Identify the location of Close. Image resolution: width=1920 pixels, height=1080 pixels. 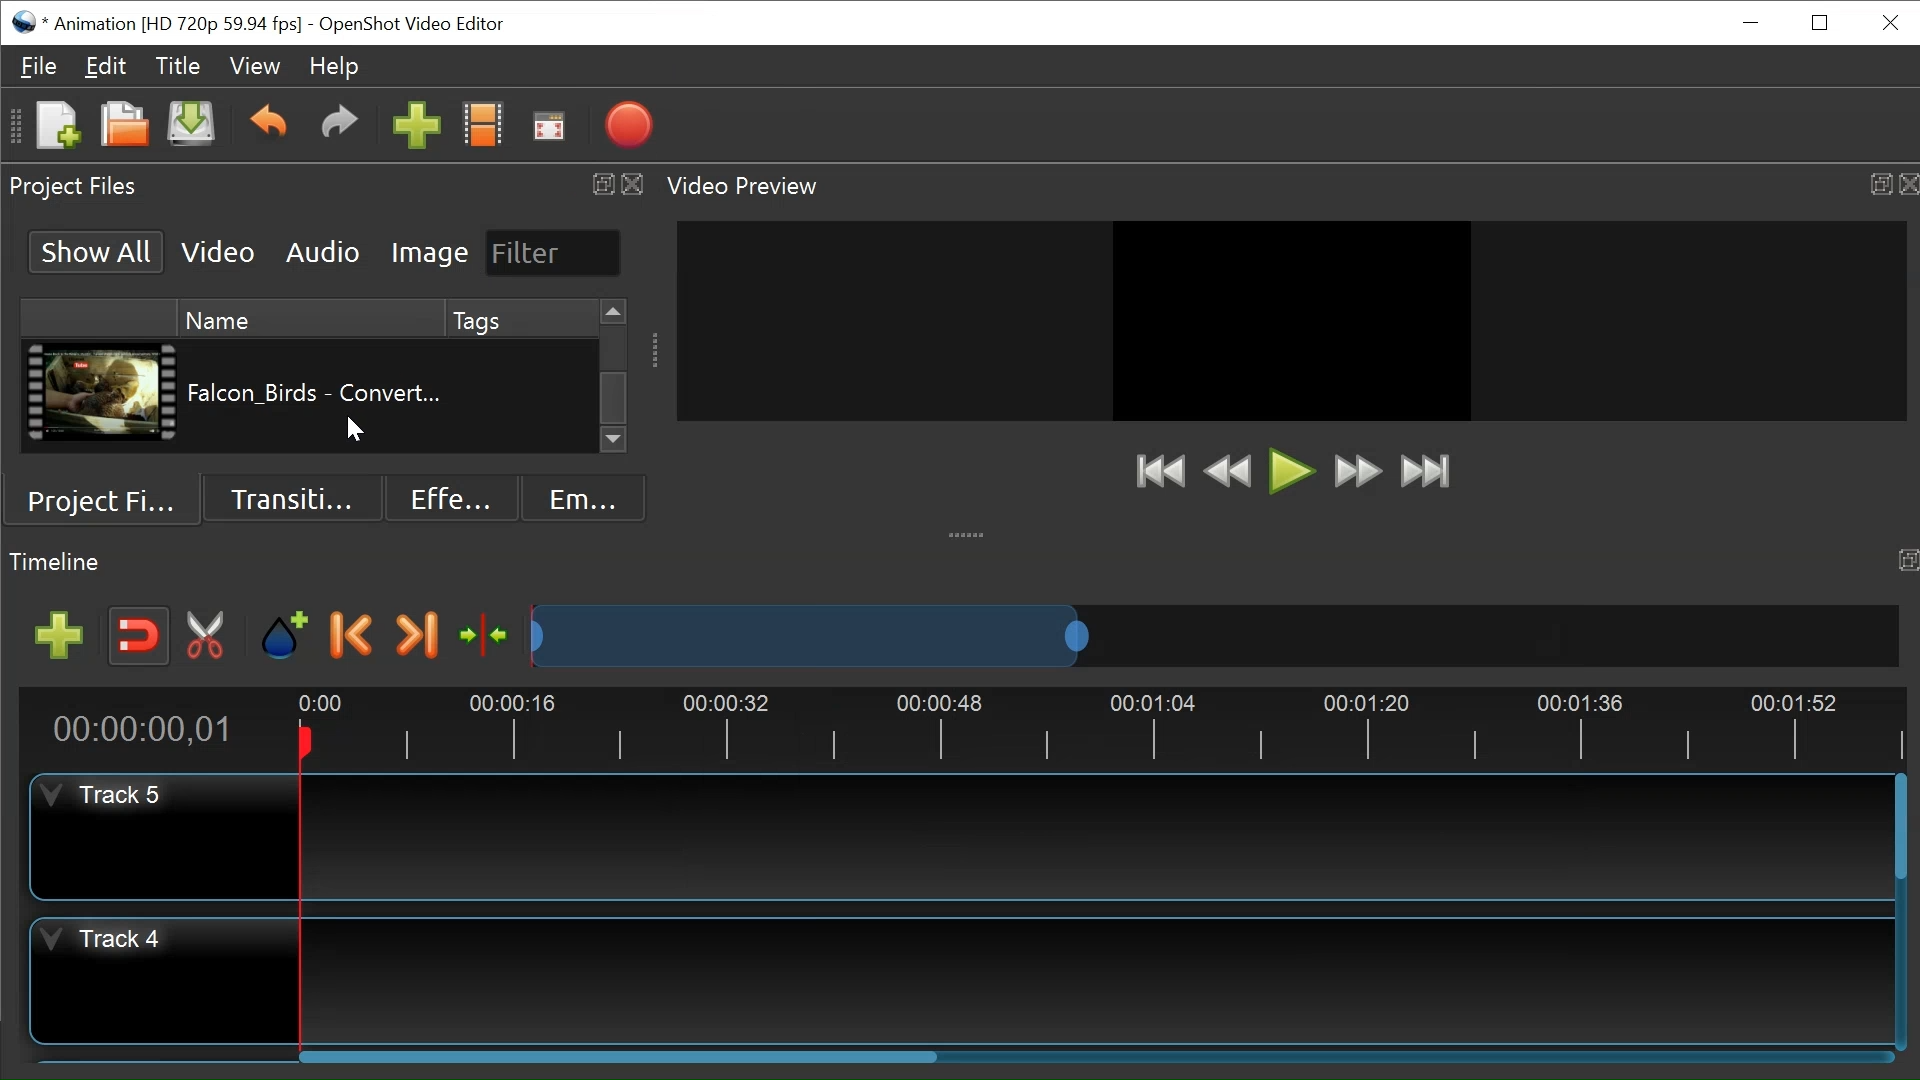
(1908, 184).